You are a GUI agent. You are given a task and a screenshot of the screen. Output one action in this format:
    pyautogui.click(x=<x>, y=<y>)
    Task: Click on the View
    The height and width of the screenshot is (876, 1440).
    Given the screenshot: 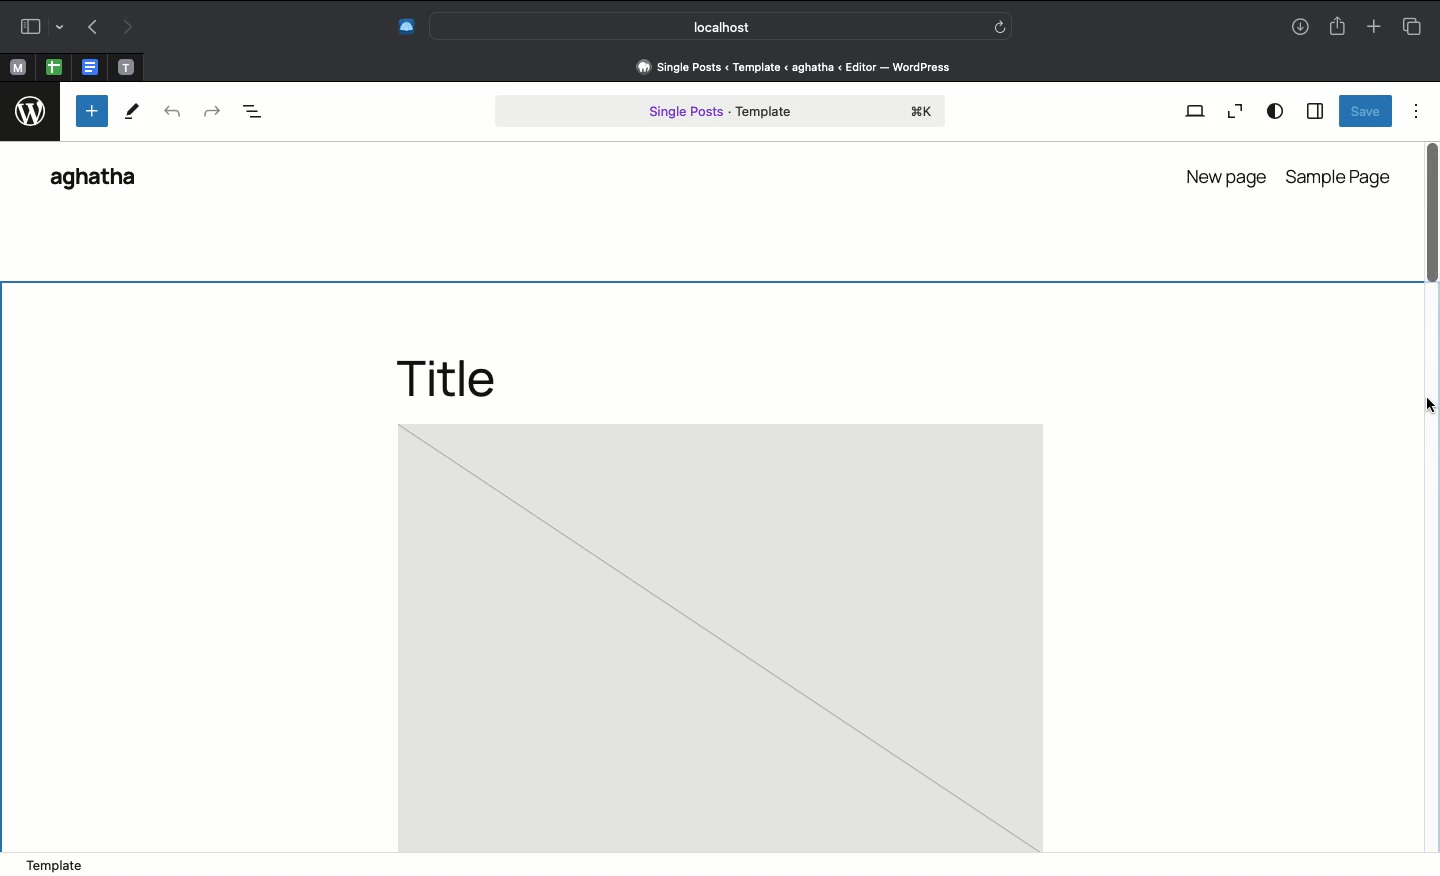 What is the action you would take?
    pyautogui.click(x=1196, y=110)
    